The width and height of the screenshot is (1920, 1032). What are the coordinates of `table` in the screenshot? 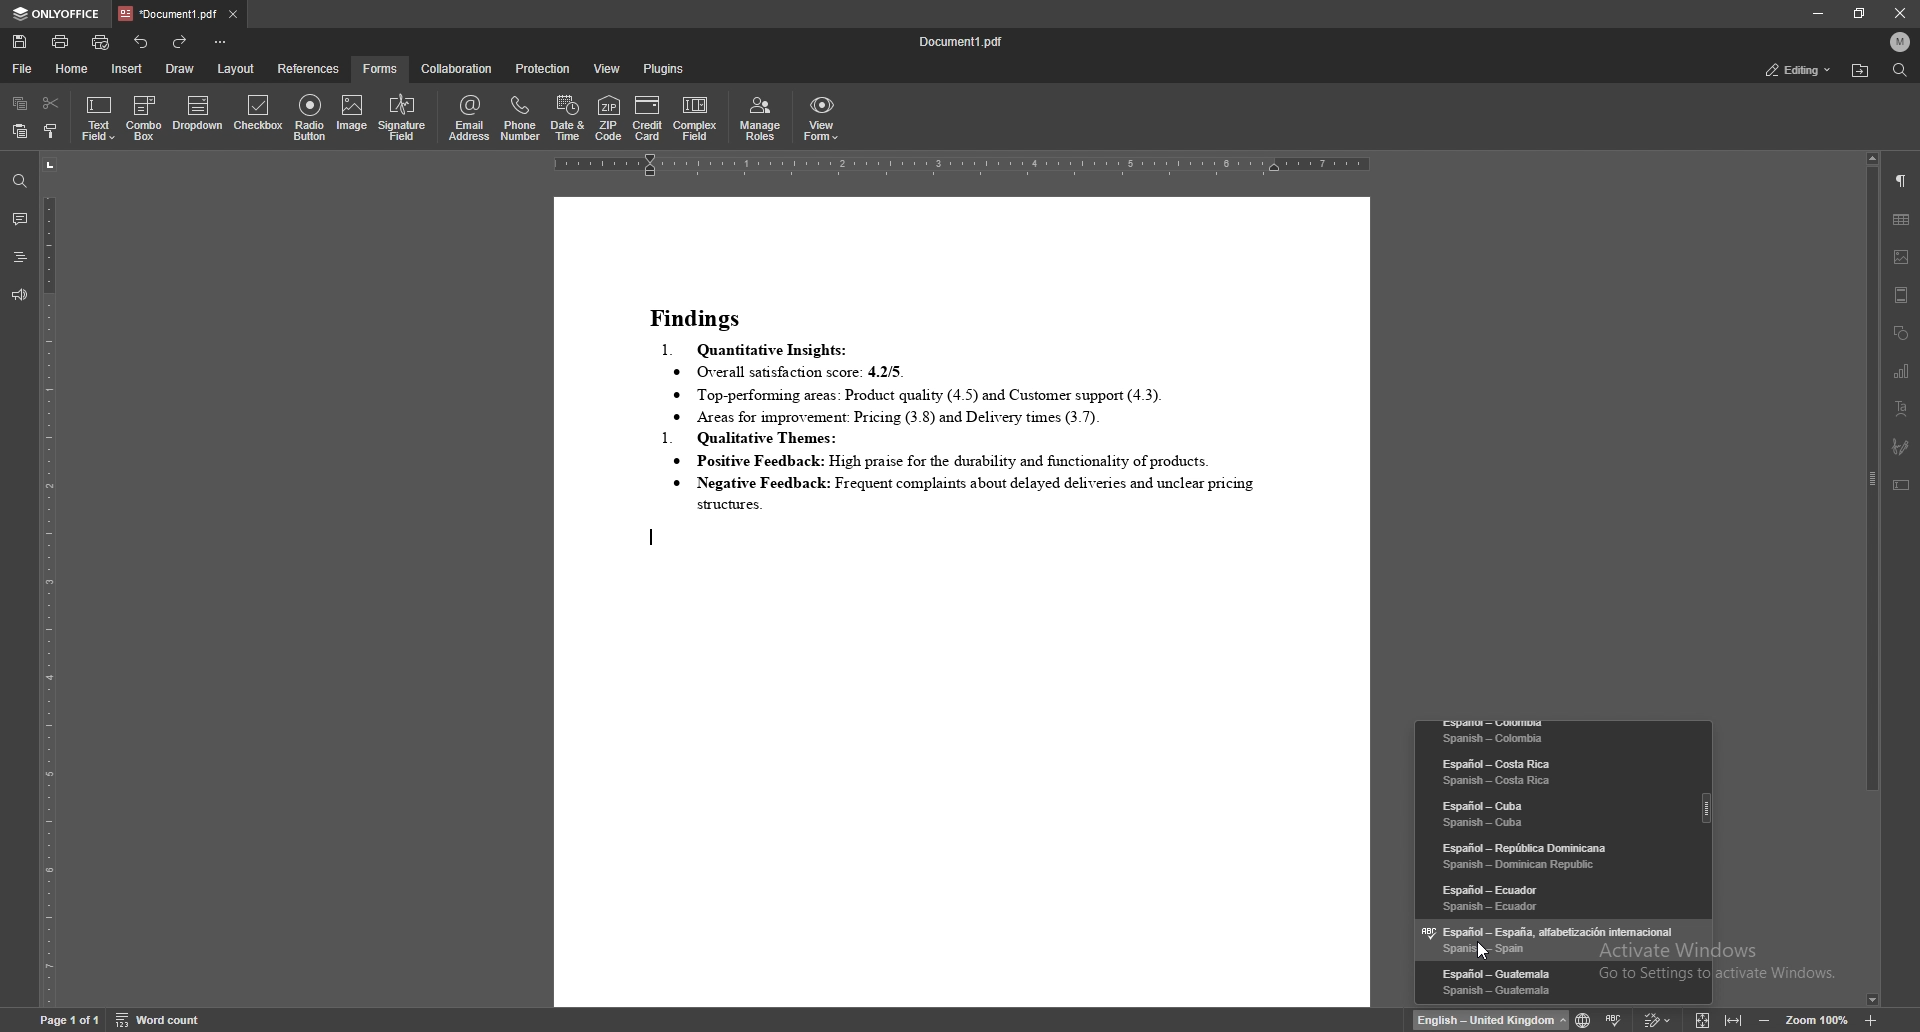 It's located at (1902, 218).